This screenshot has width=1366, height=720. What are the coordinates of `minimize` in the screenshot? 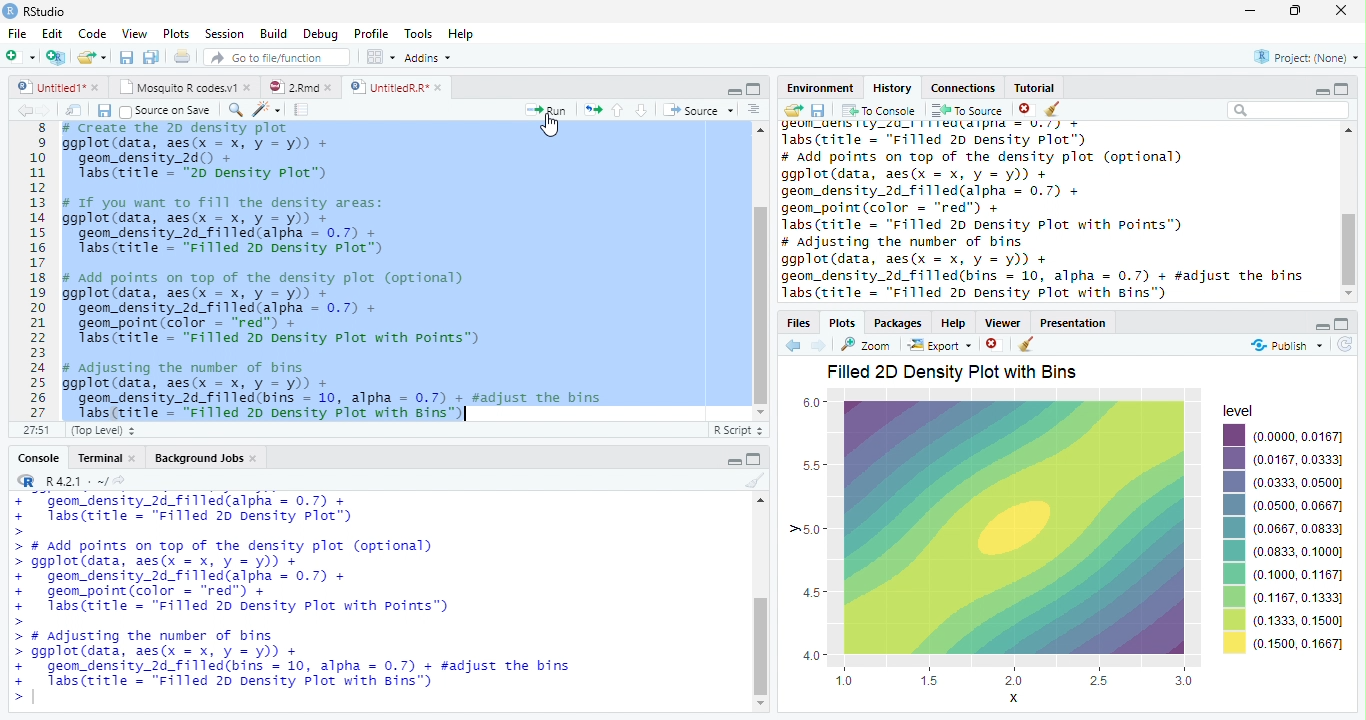 It's located at (1319, 91).